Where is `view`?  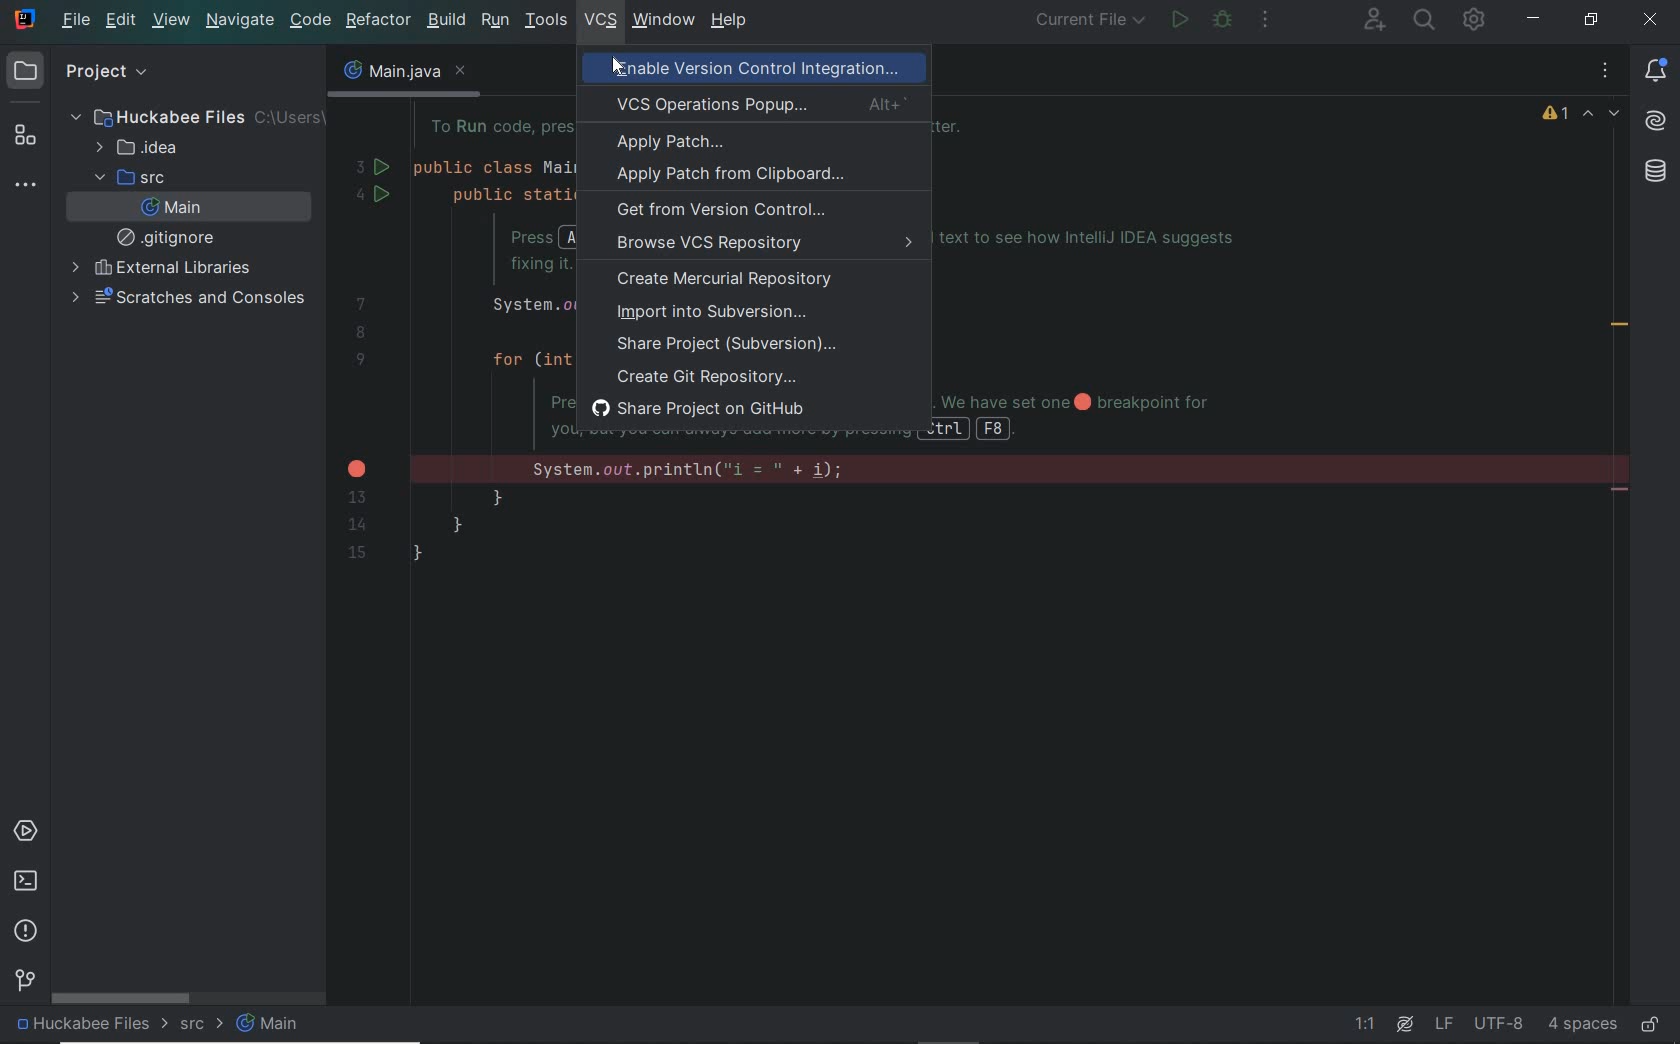 view is located at coordinates (172, 22).